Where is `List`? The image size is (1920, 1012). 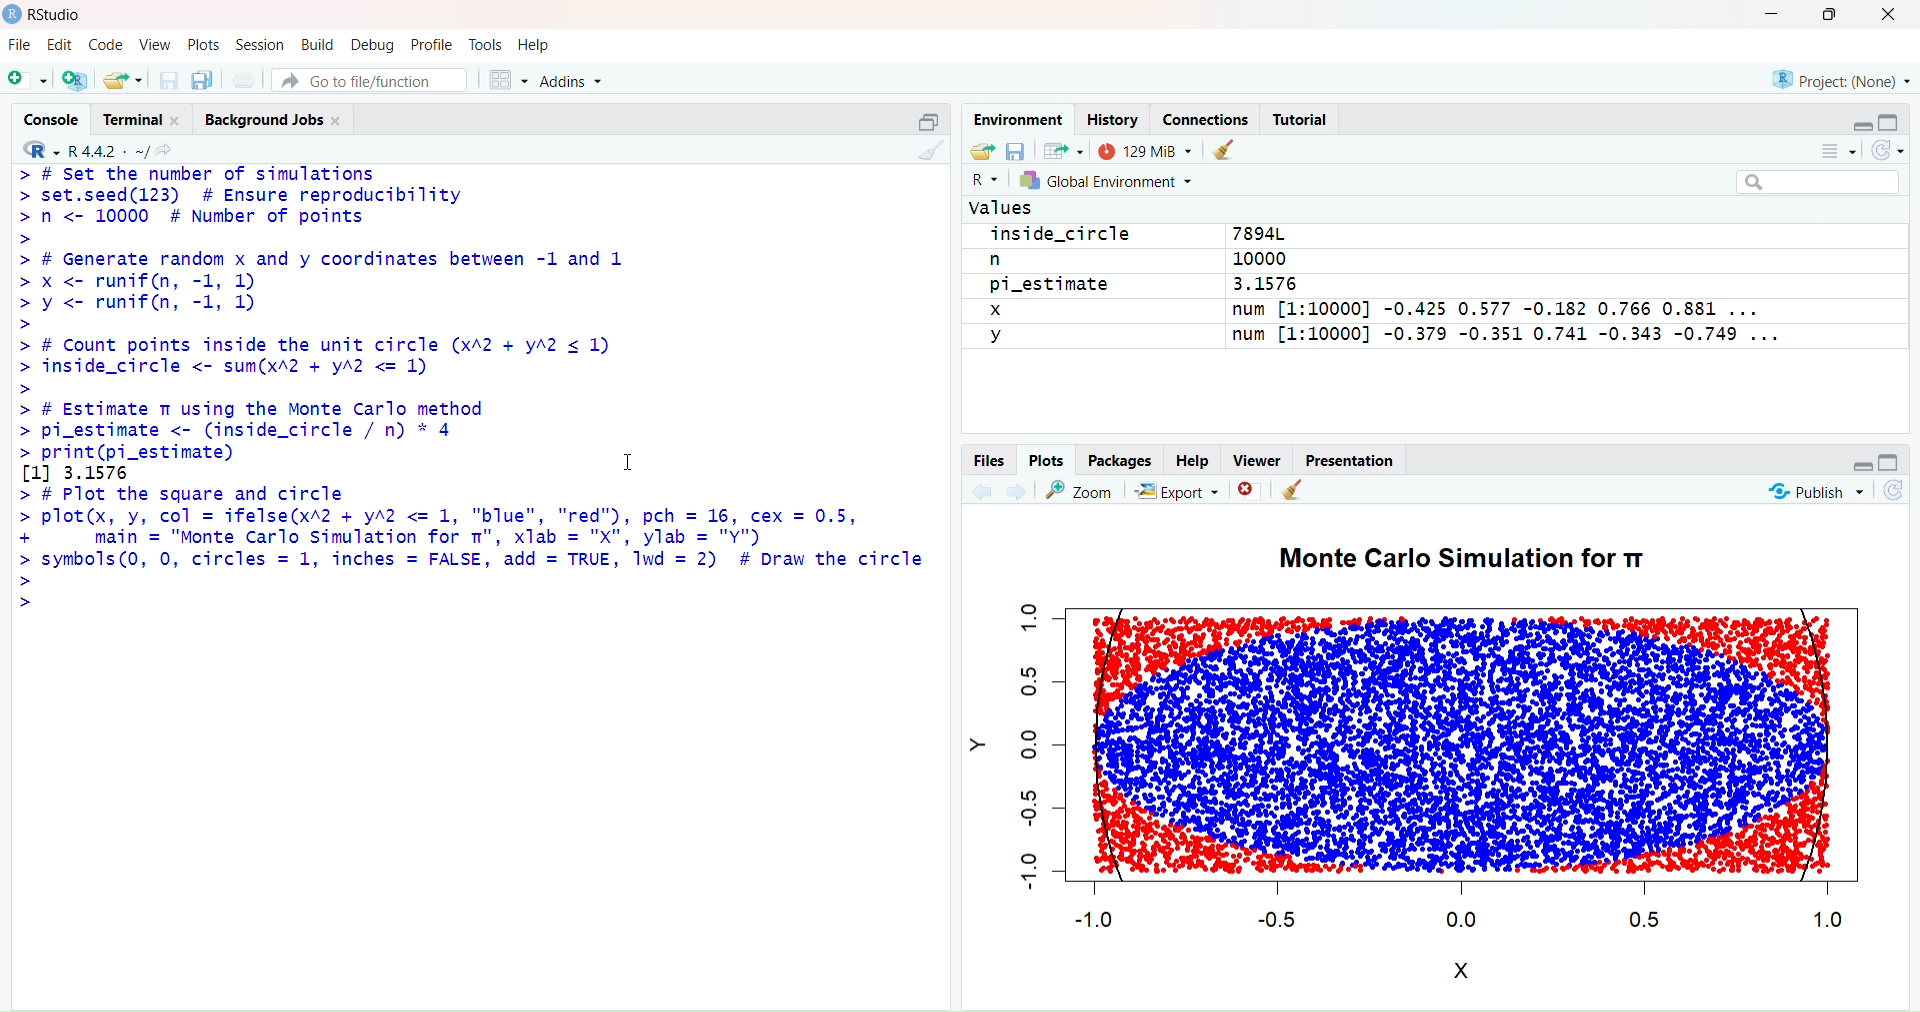
List is located at coordinates (1829, 156).